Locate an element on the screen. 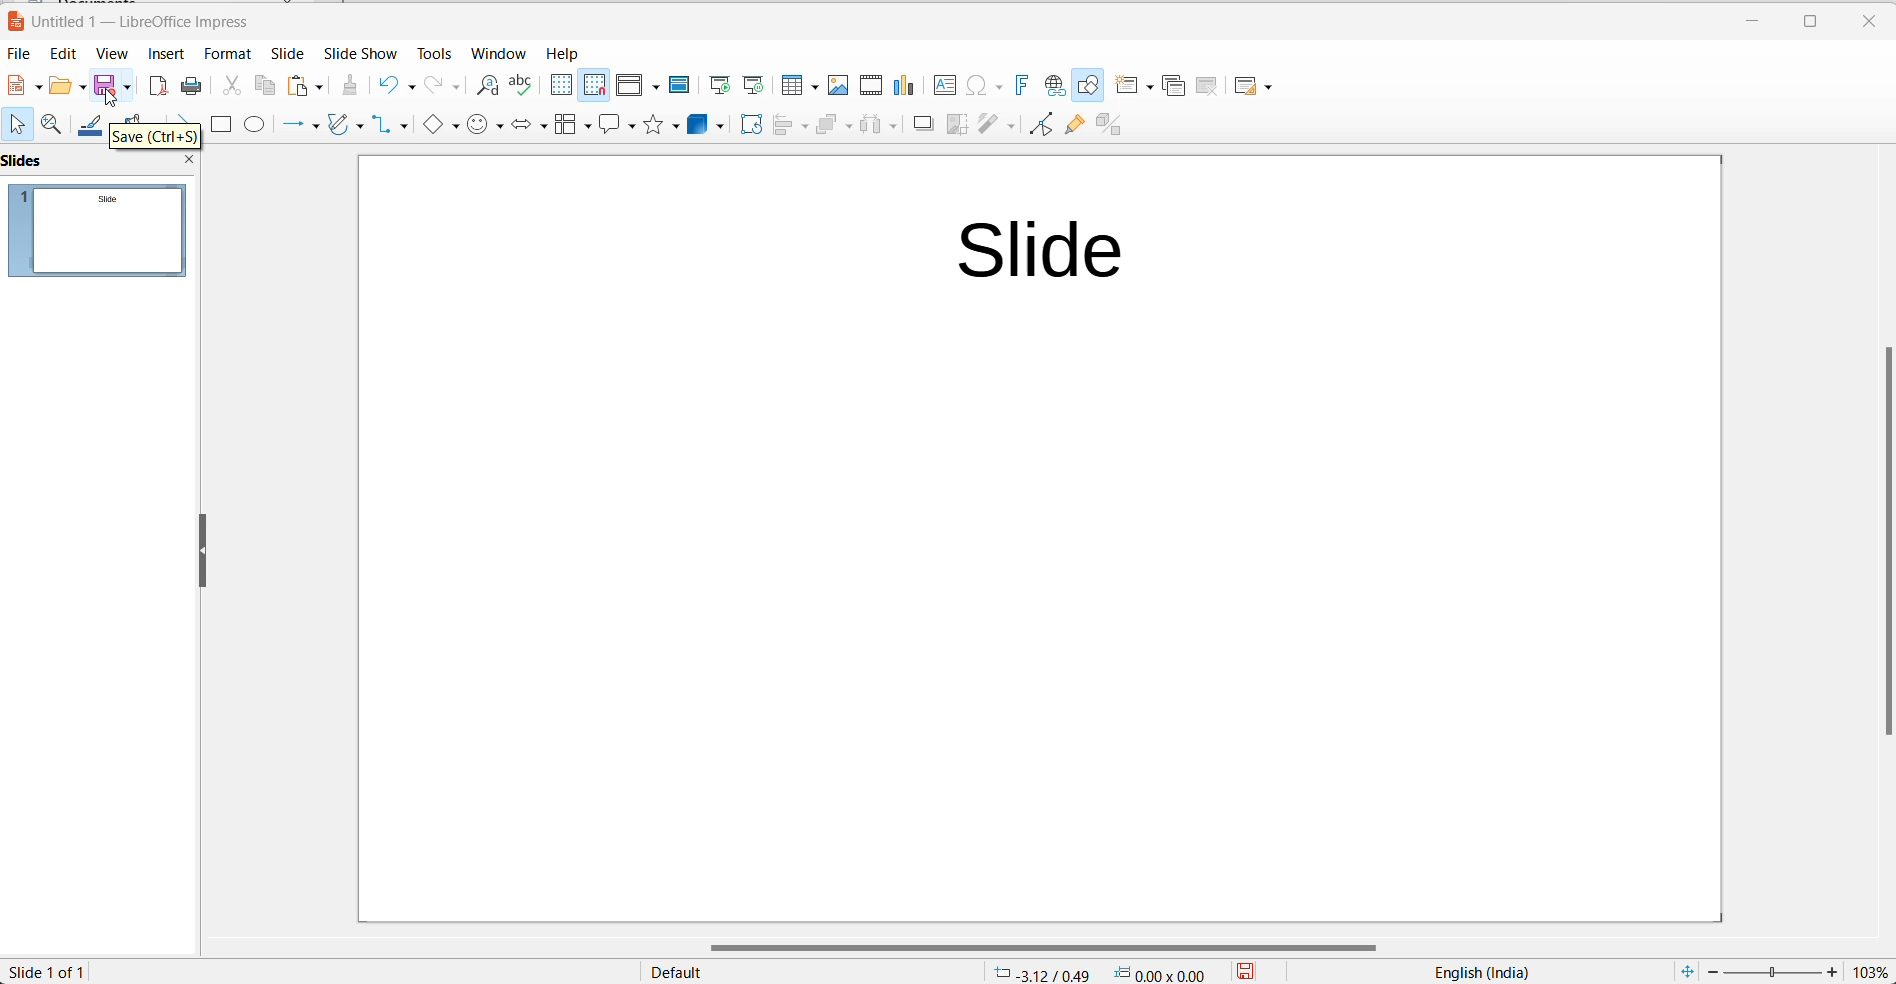 This screenshot has height=984, width=1896. slides is located at coordinates (24, 158).